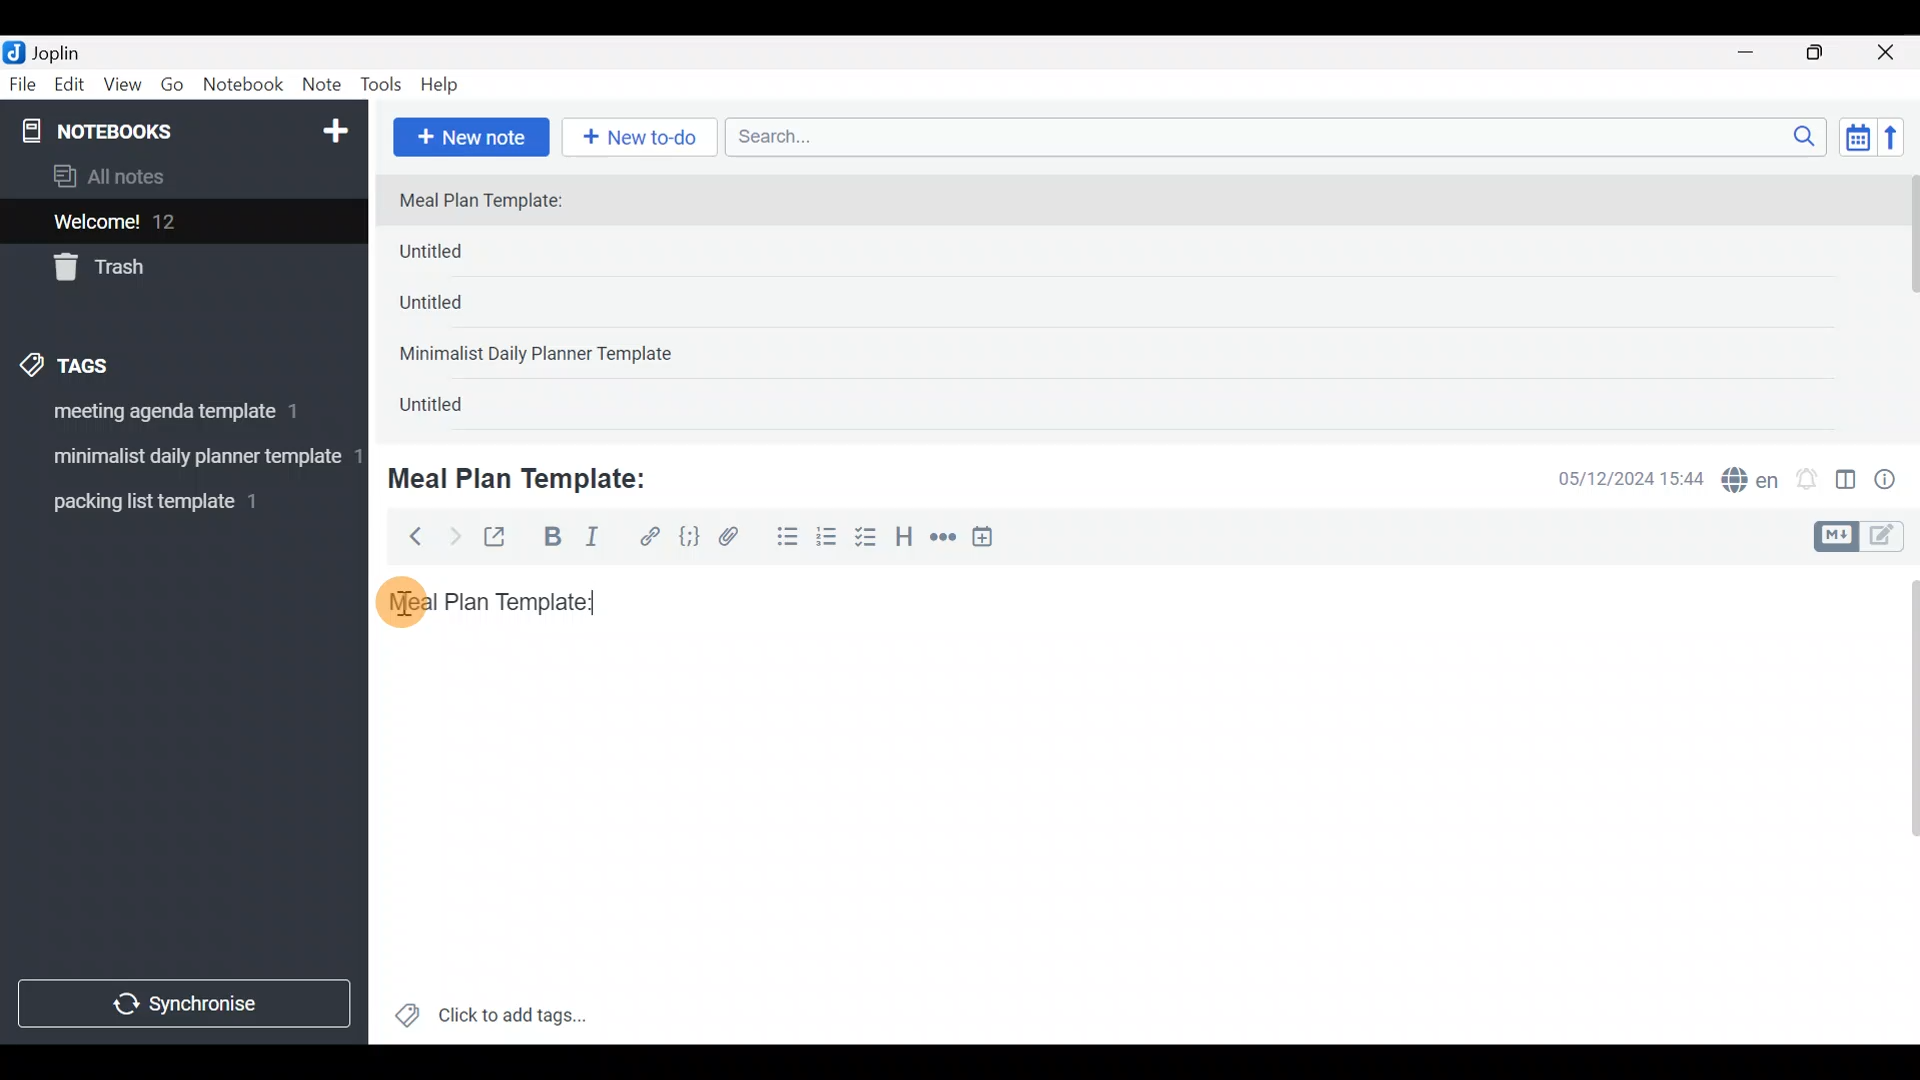 Image resolution: width=1920 pixels, height=1080 pixels. Describe the element at coordinates (1908, 302) in the screenshot. I see `Scroll bar` at that location.